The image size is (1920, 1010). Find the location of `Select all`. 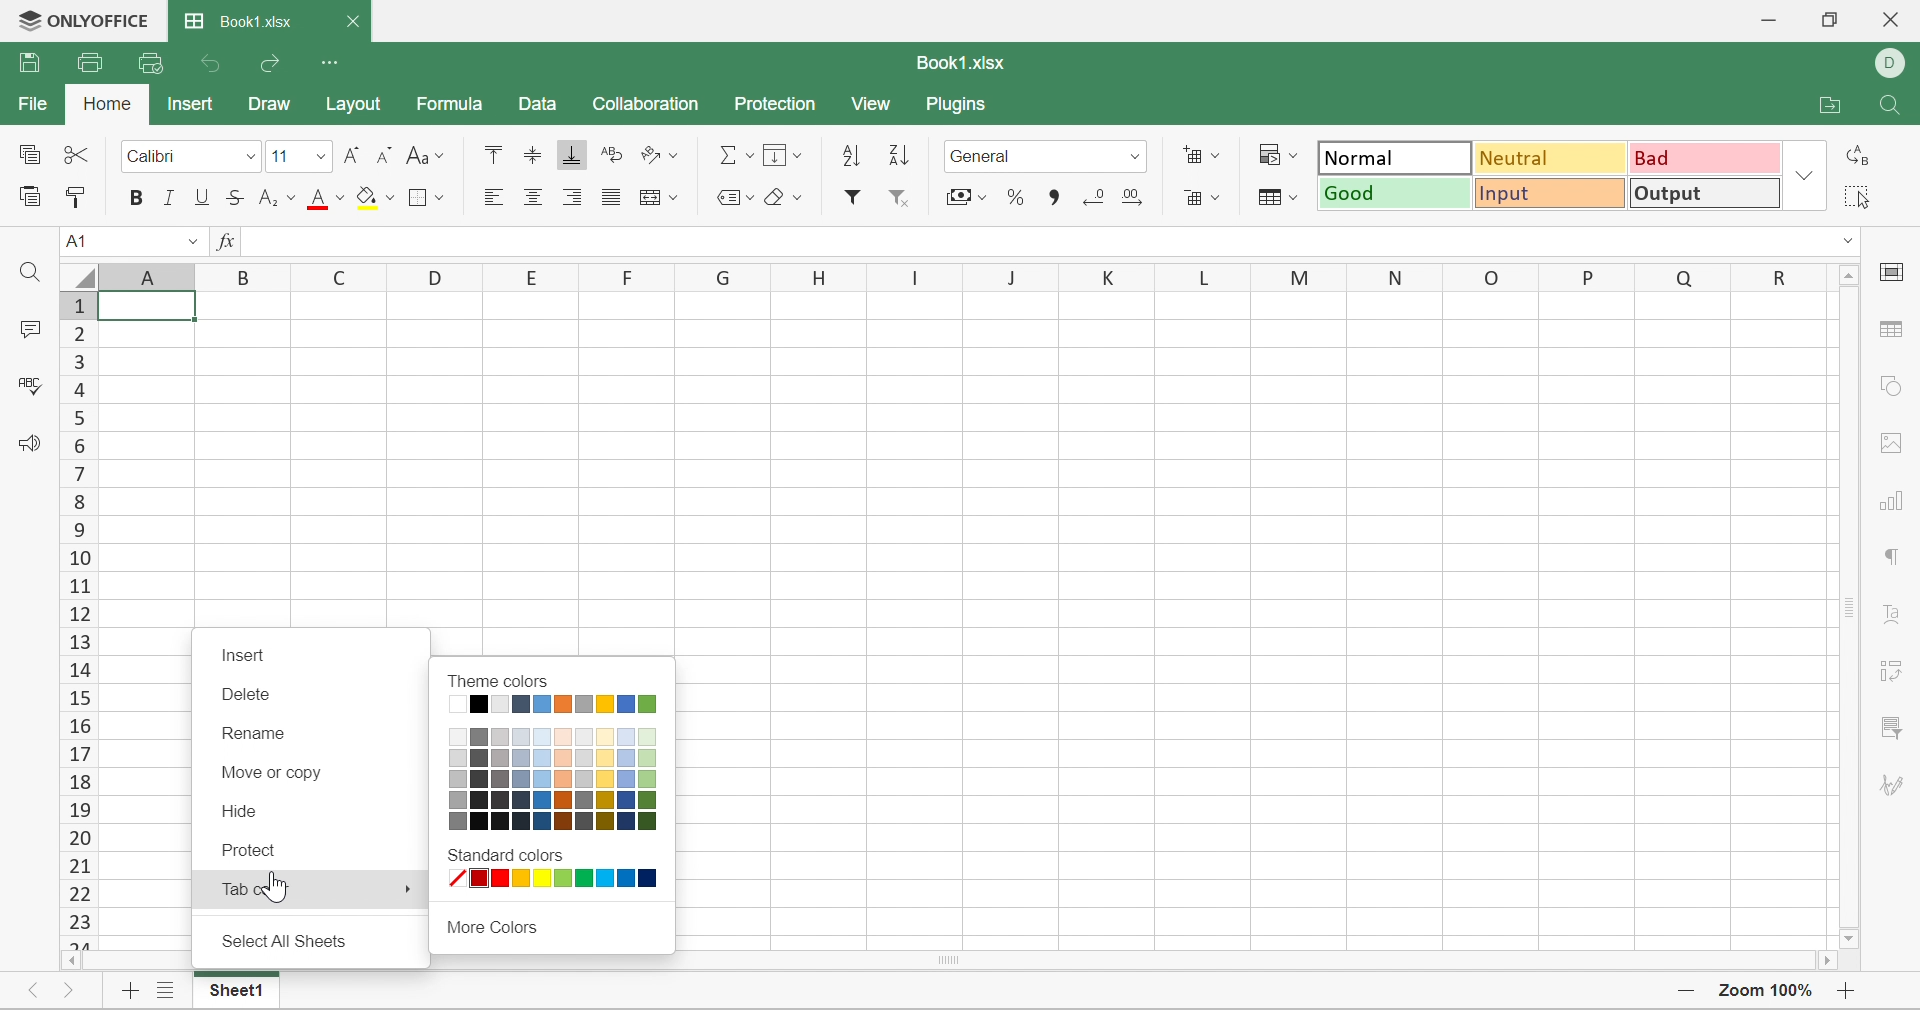

Select all is located at coordinates (1852, 196).